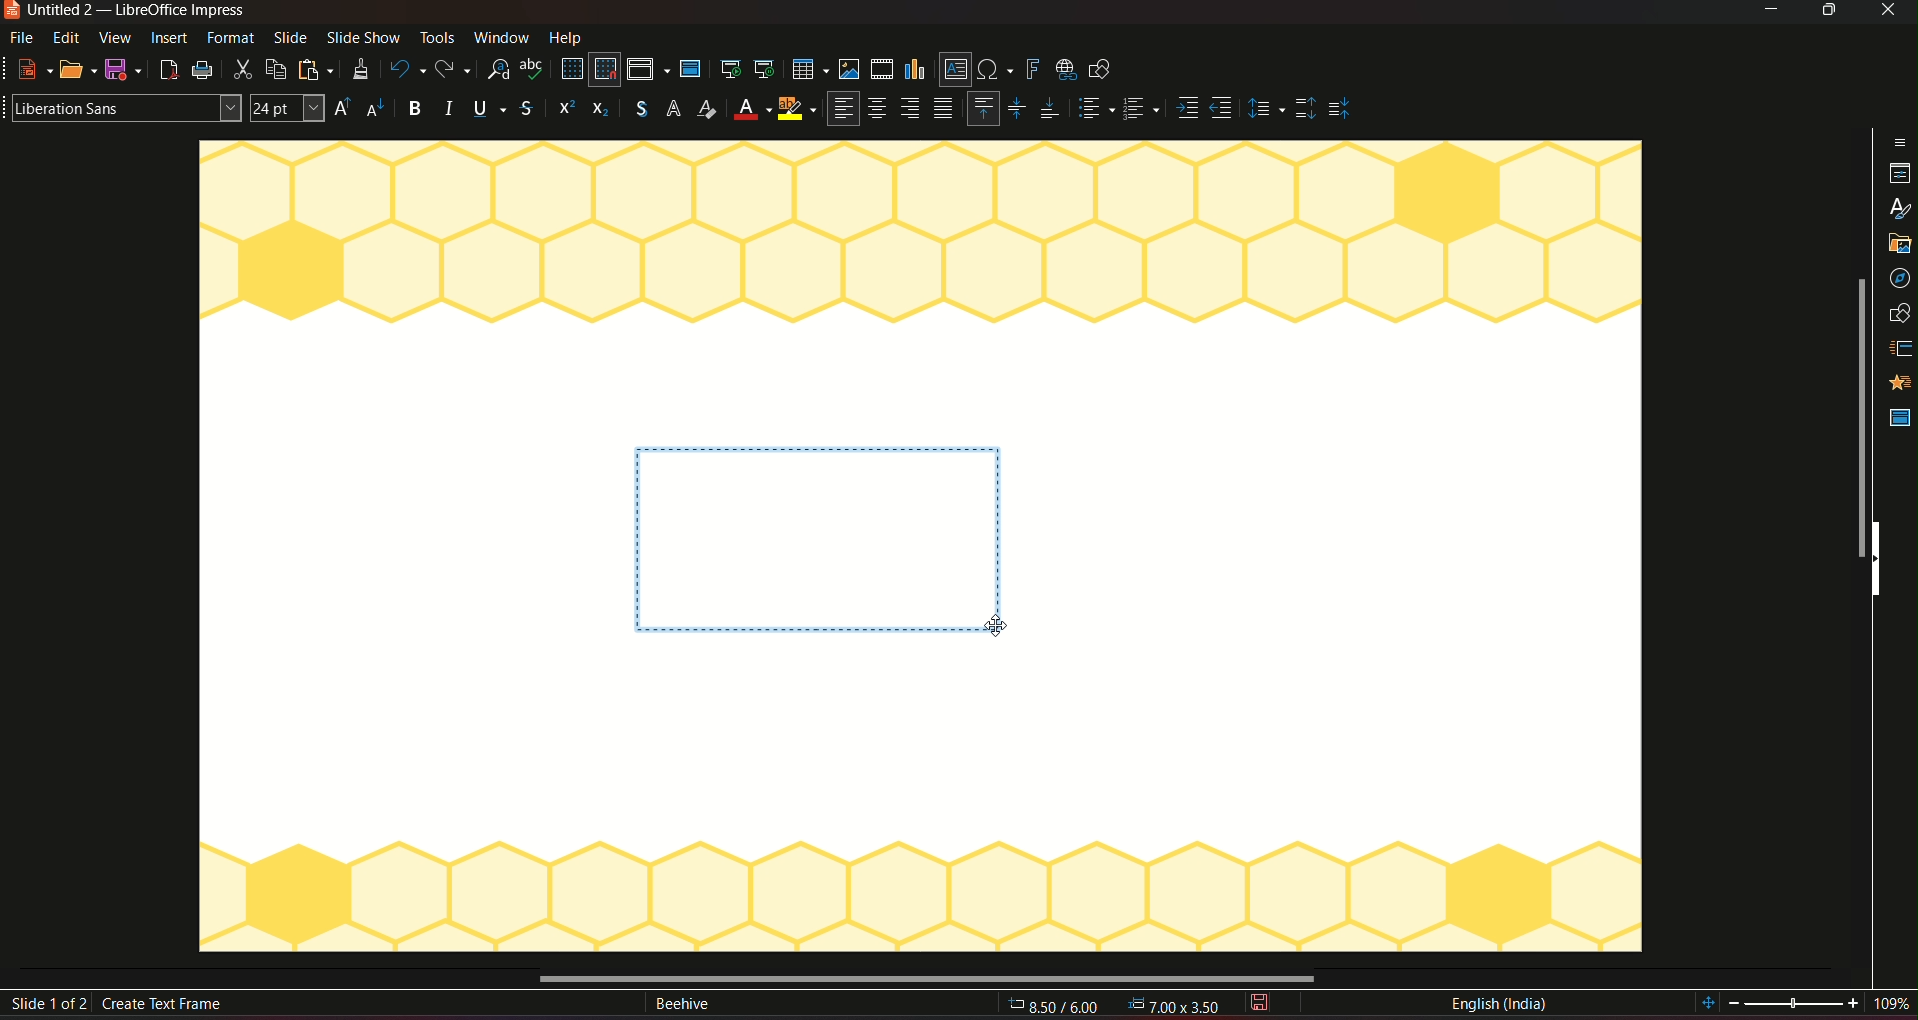 The image size is (1918, 1020). Describe the element at coordinates (457, 68) in the screenshot. I see `redo` at that location.